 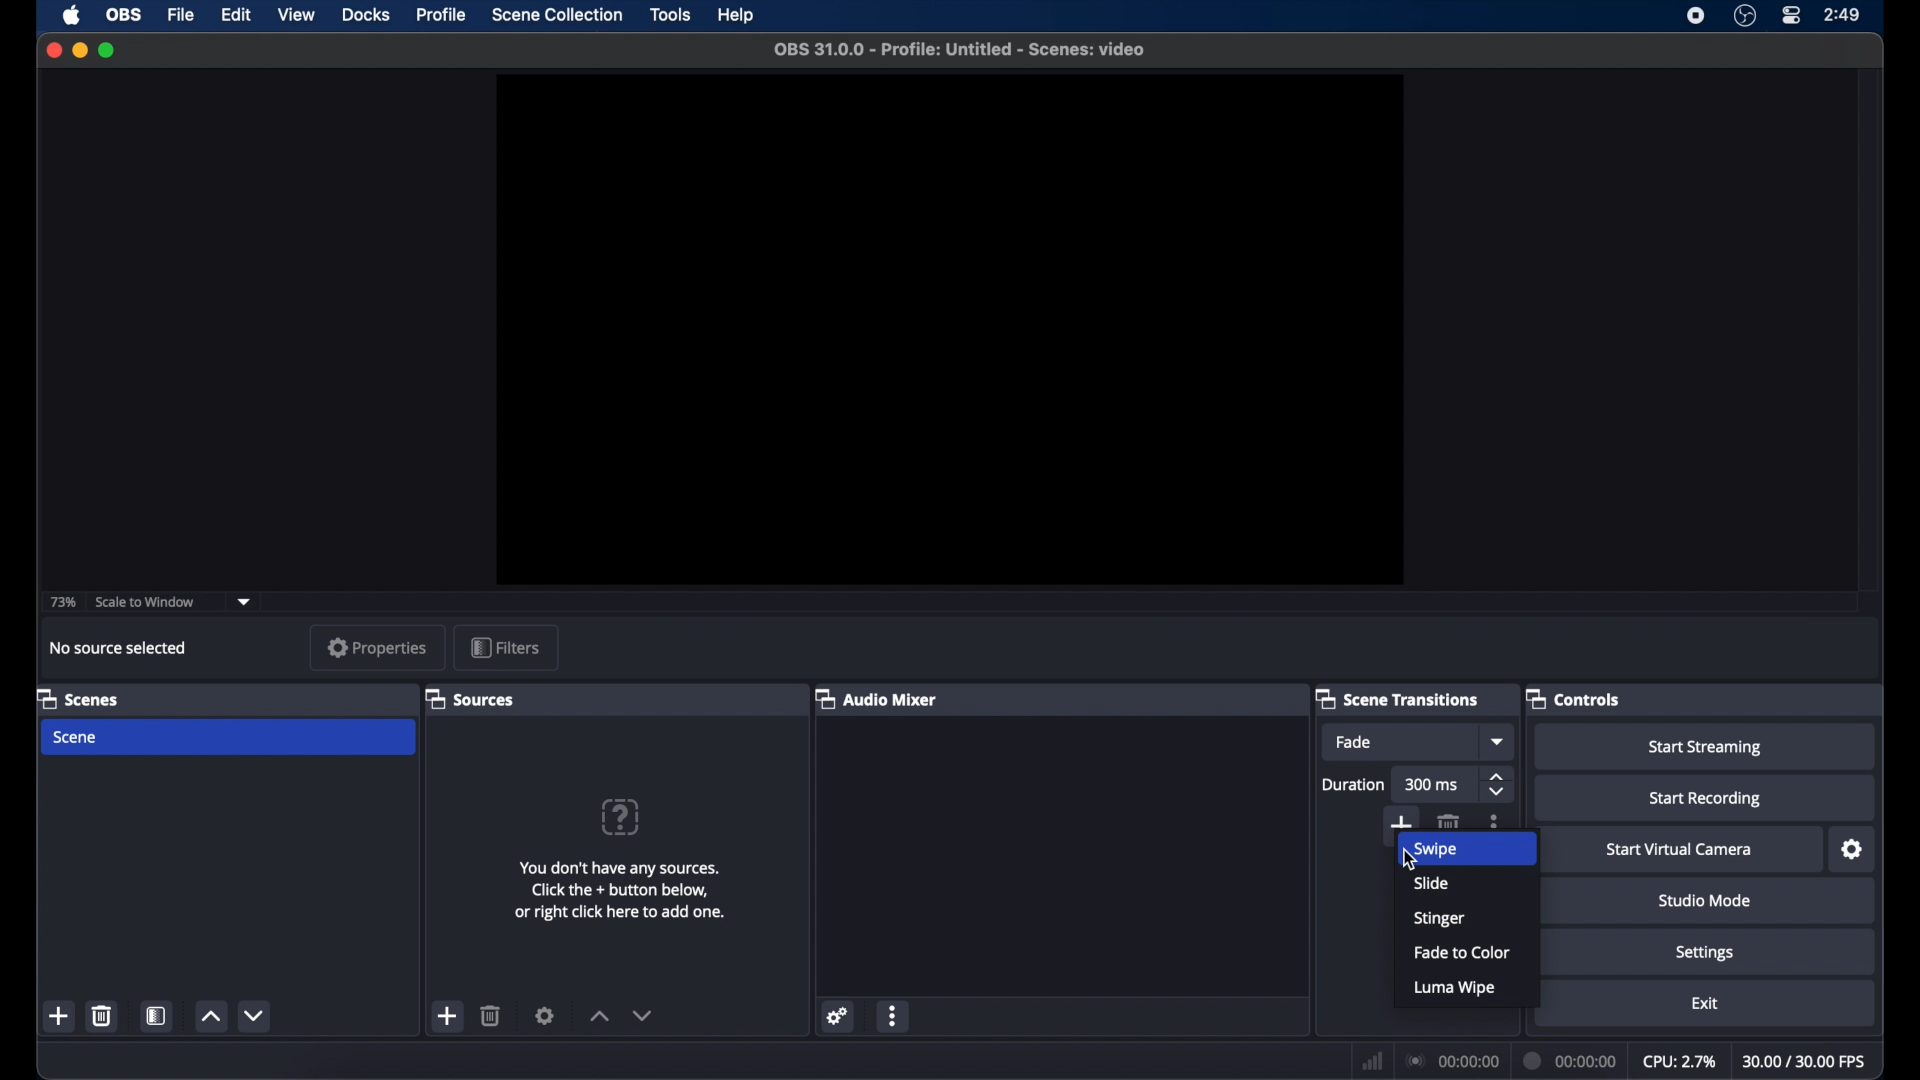 I want to click on edit, so click(x=234, y=15).